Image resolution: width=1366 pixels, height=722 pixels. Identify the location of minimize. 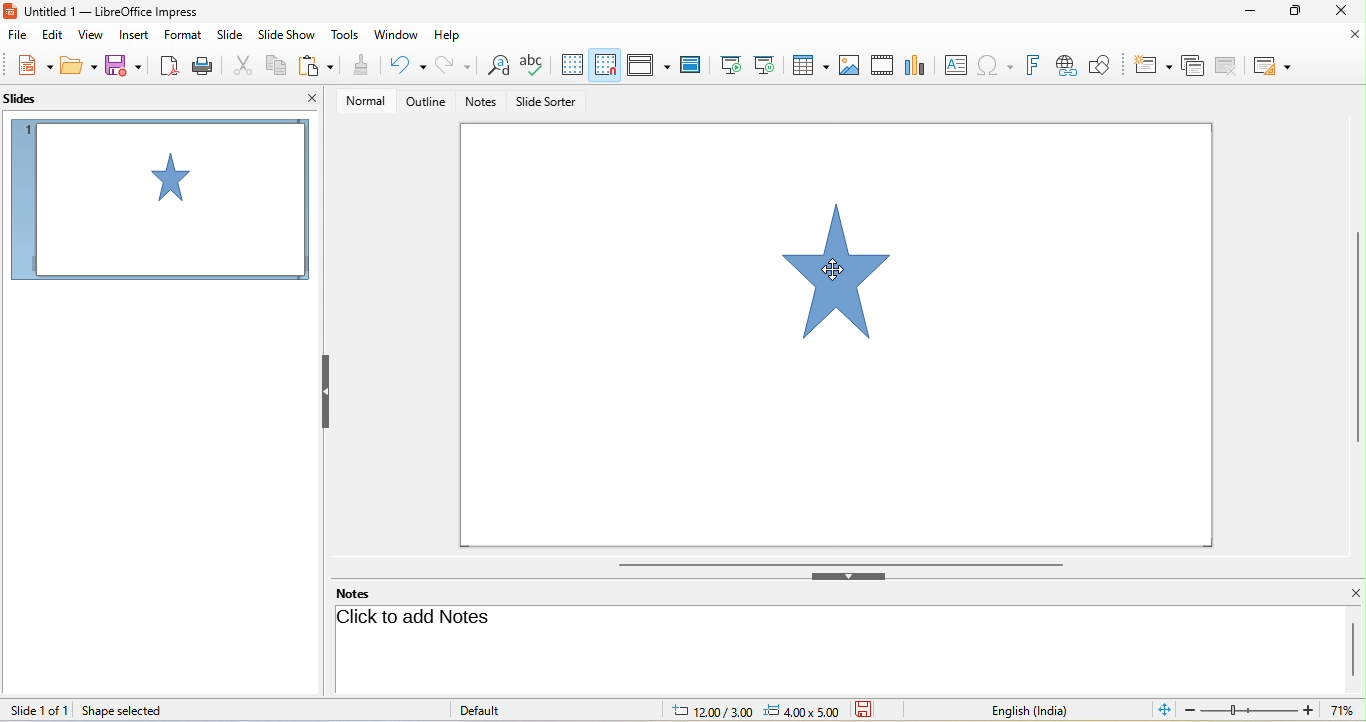
(1253, 10).